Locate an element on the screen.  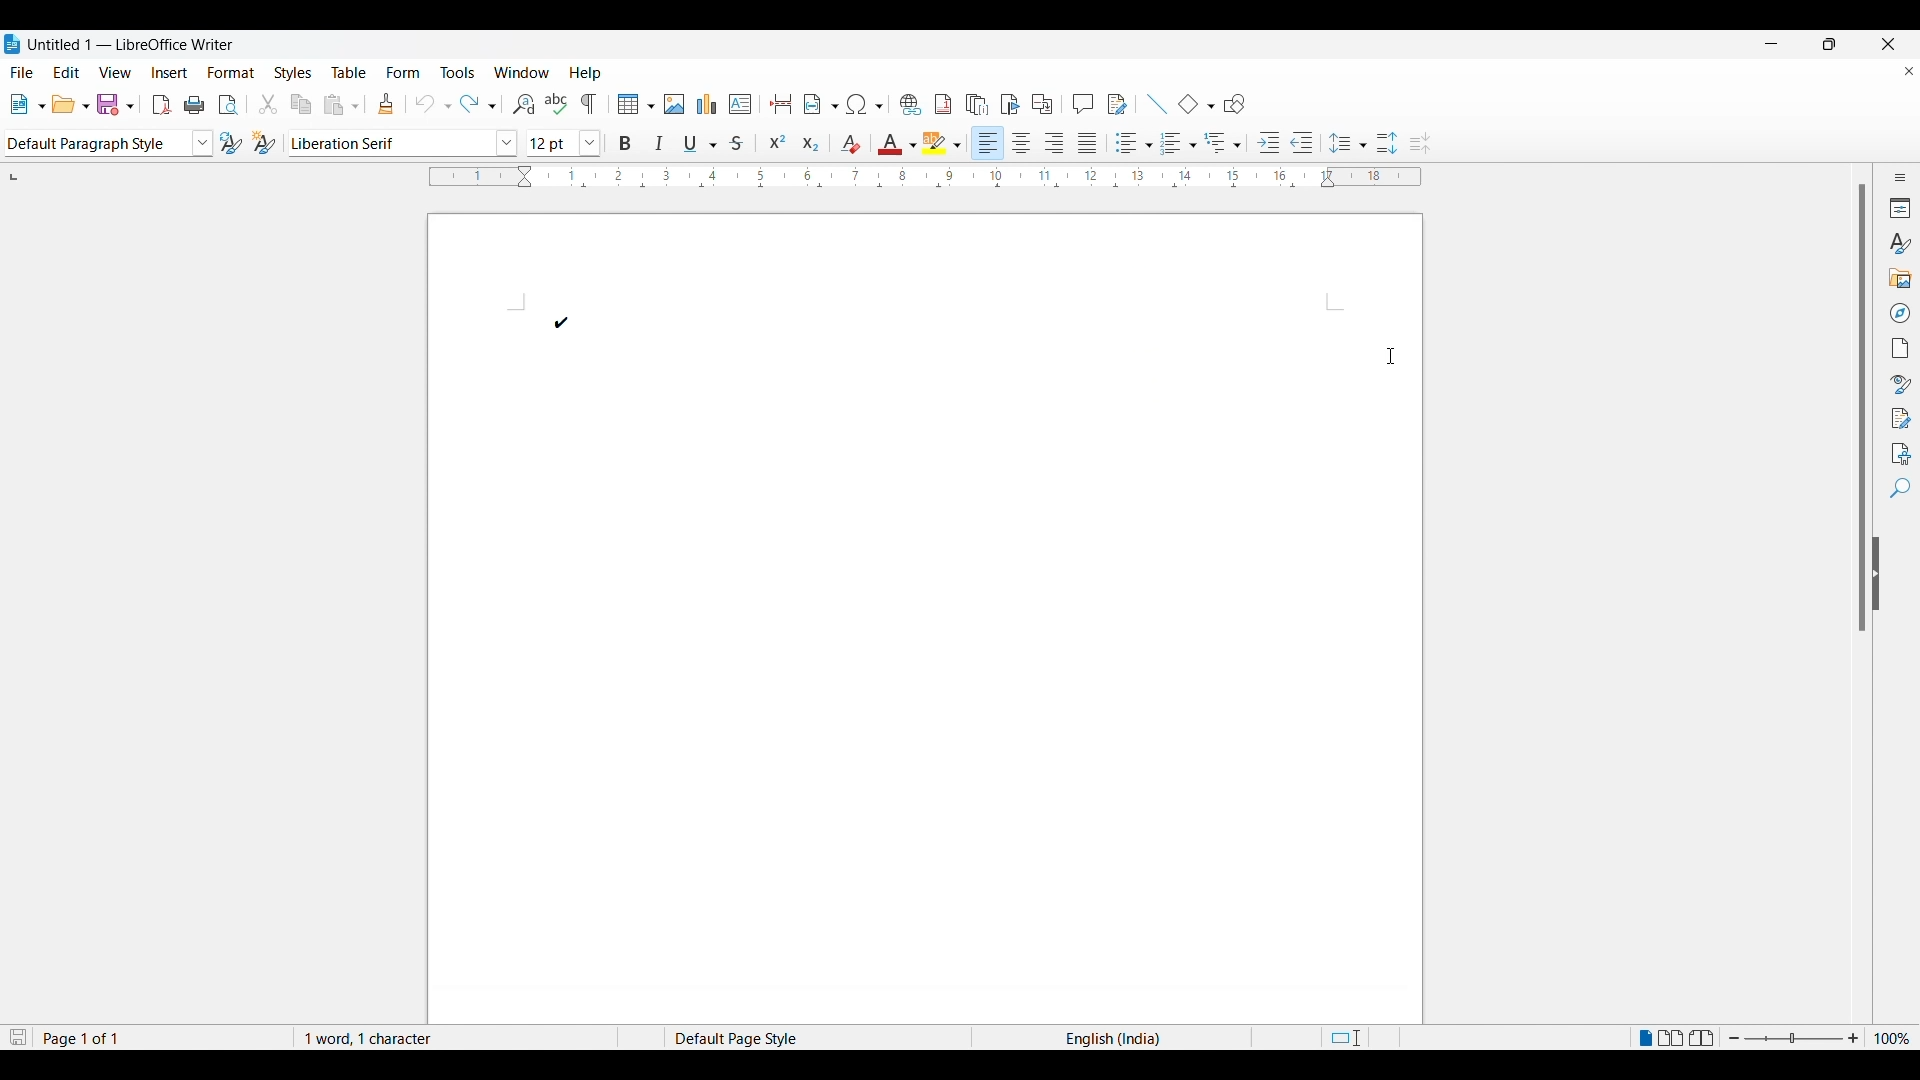
Click to save modifications in document is located at coordinates (17, 1036).